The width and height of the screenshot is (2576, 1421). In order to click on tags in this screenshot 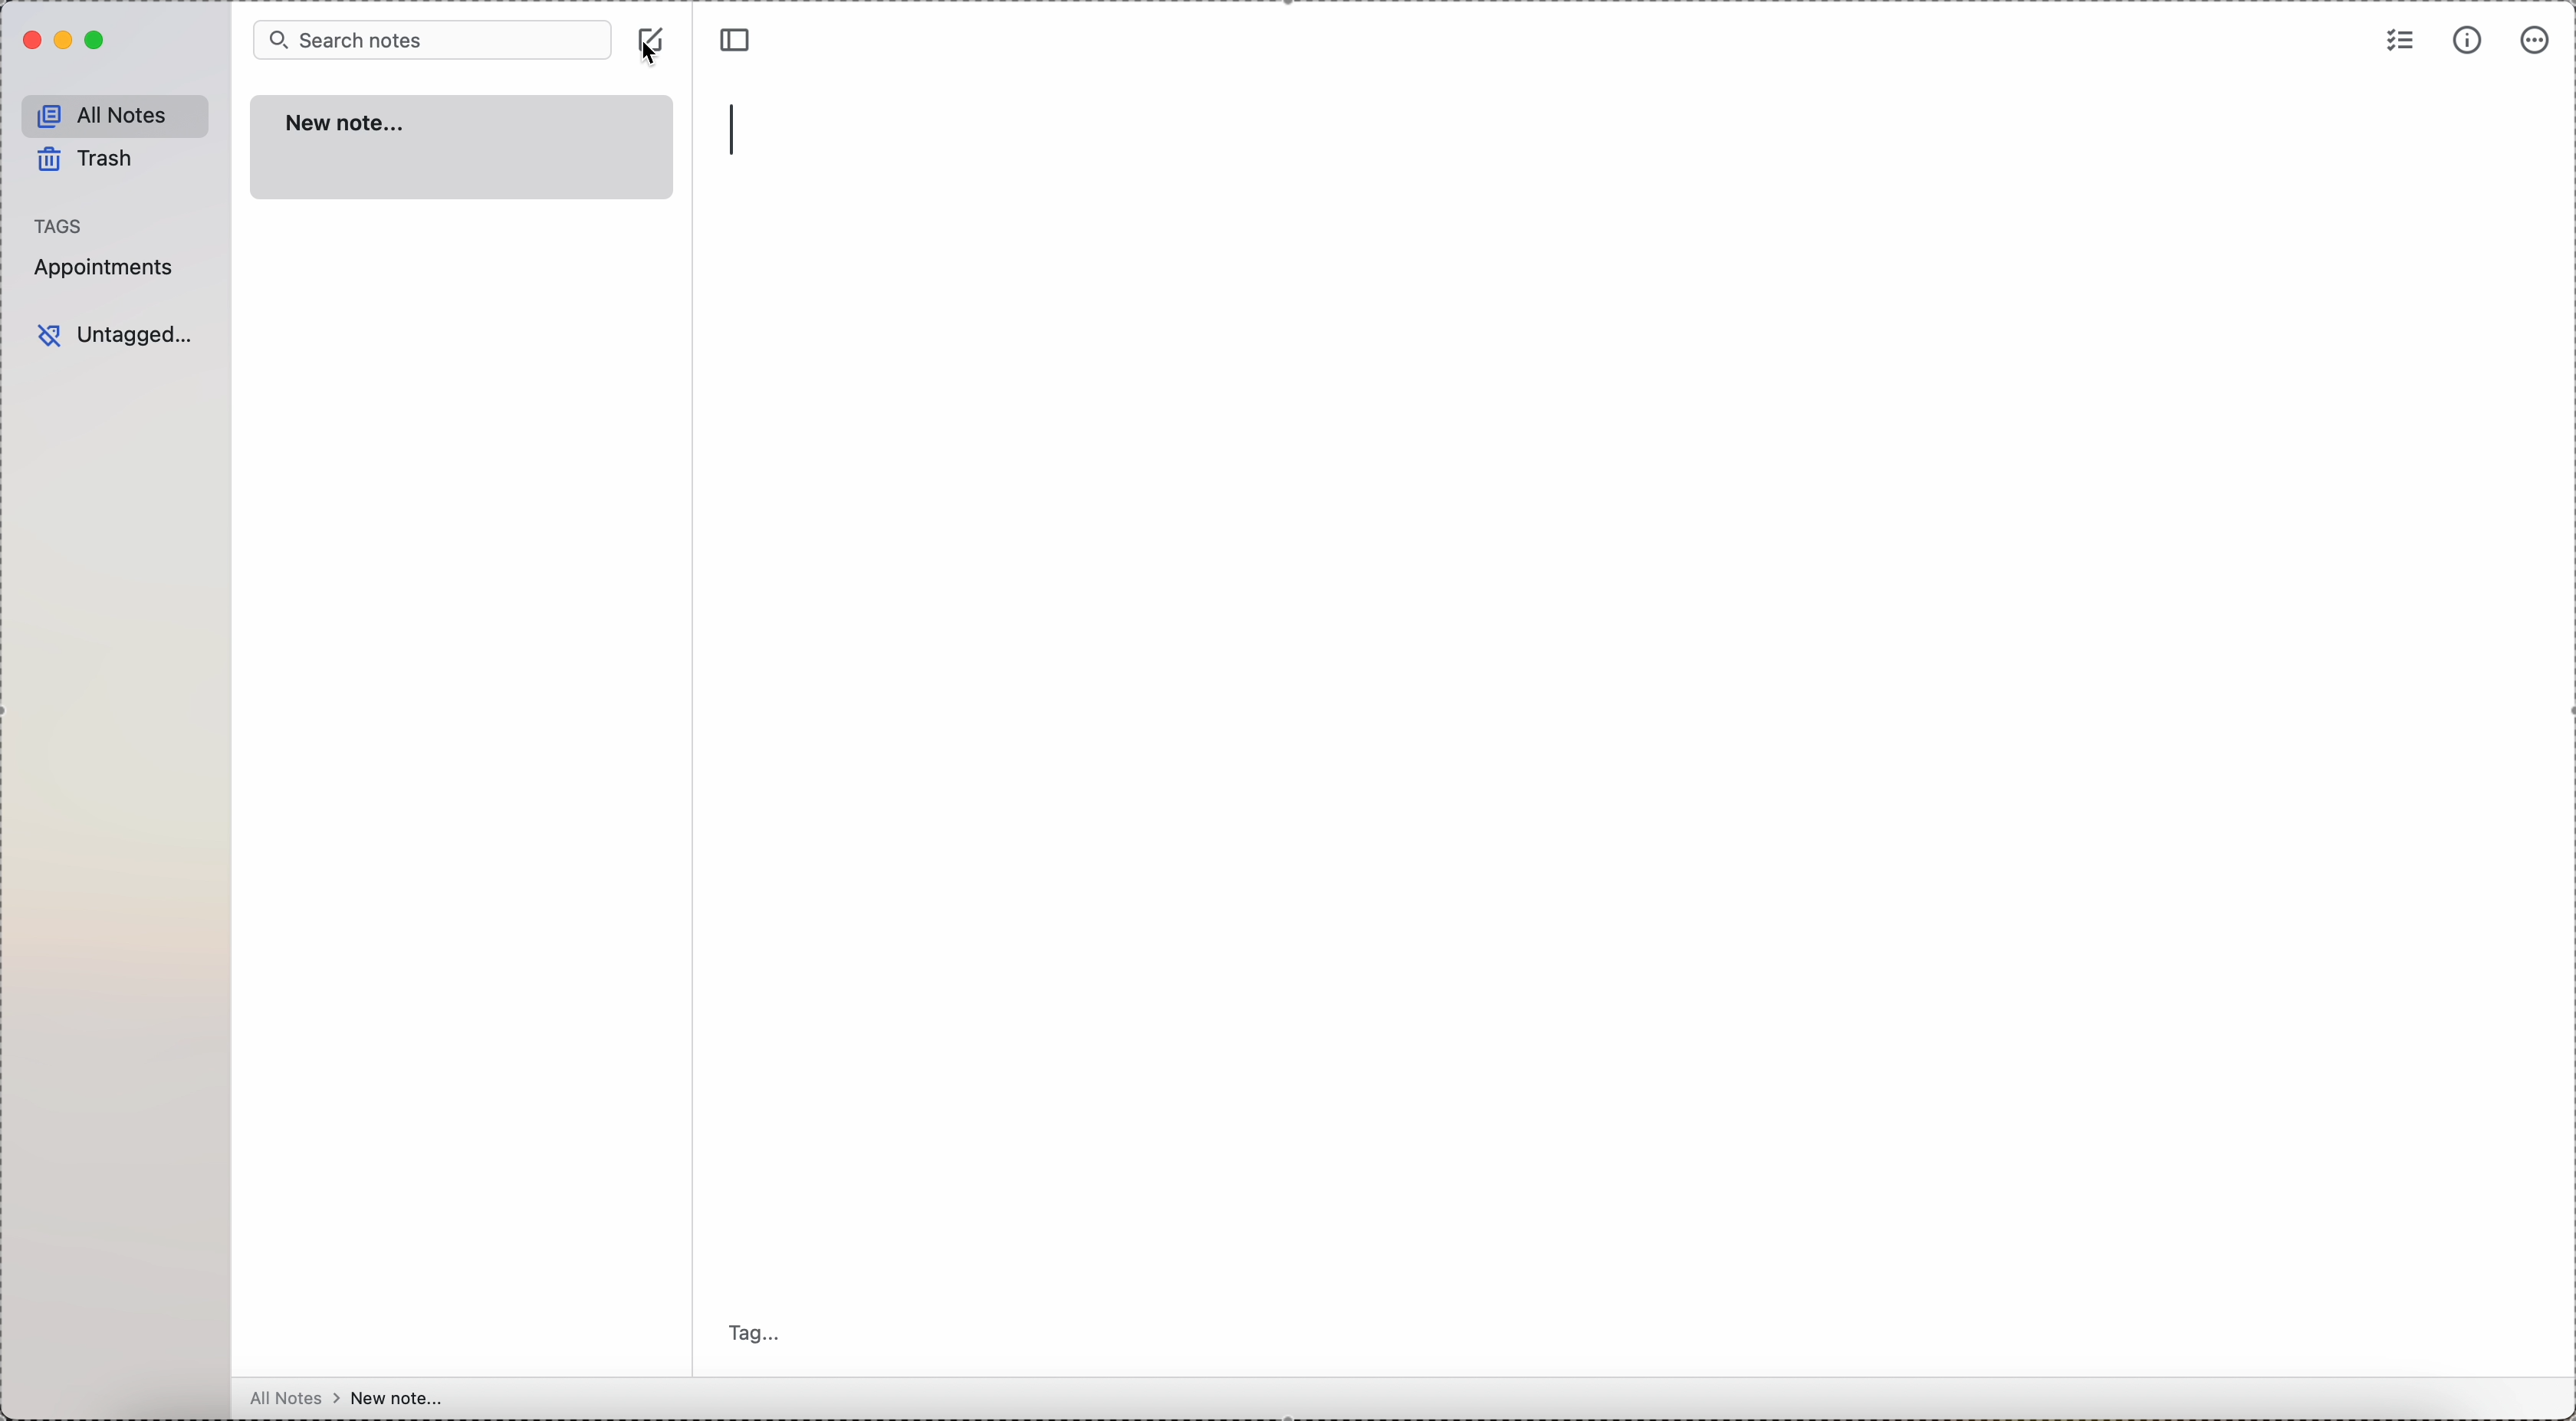, I will do `click(60, 225)`.